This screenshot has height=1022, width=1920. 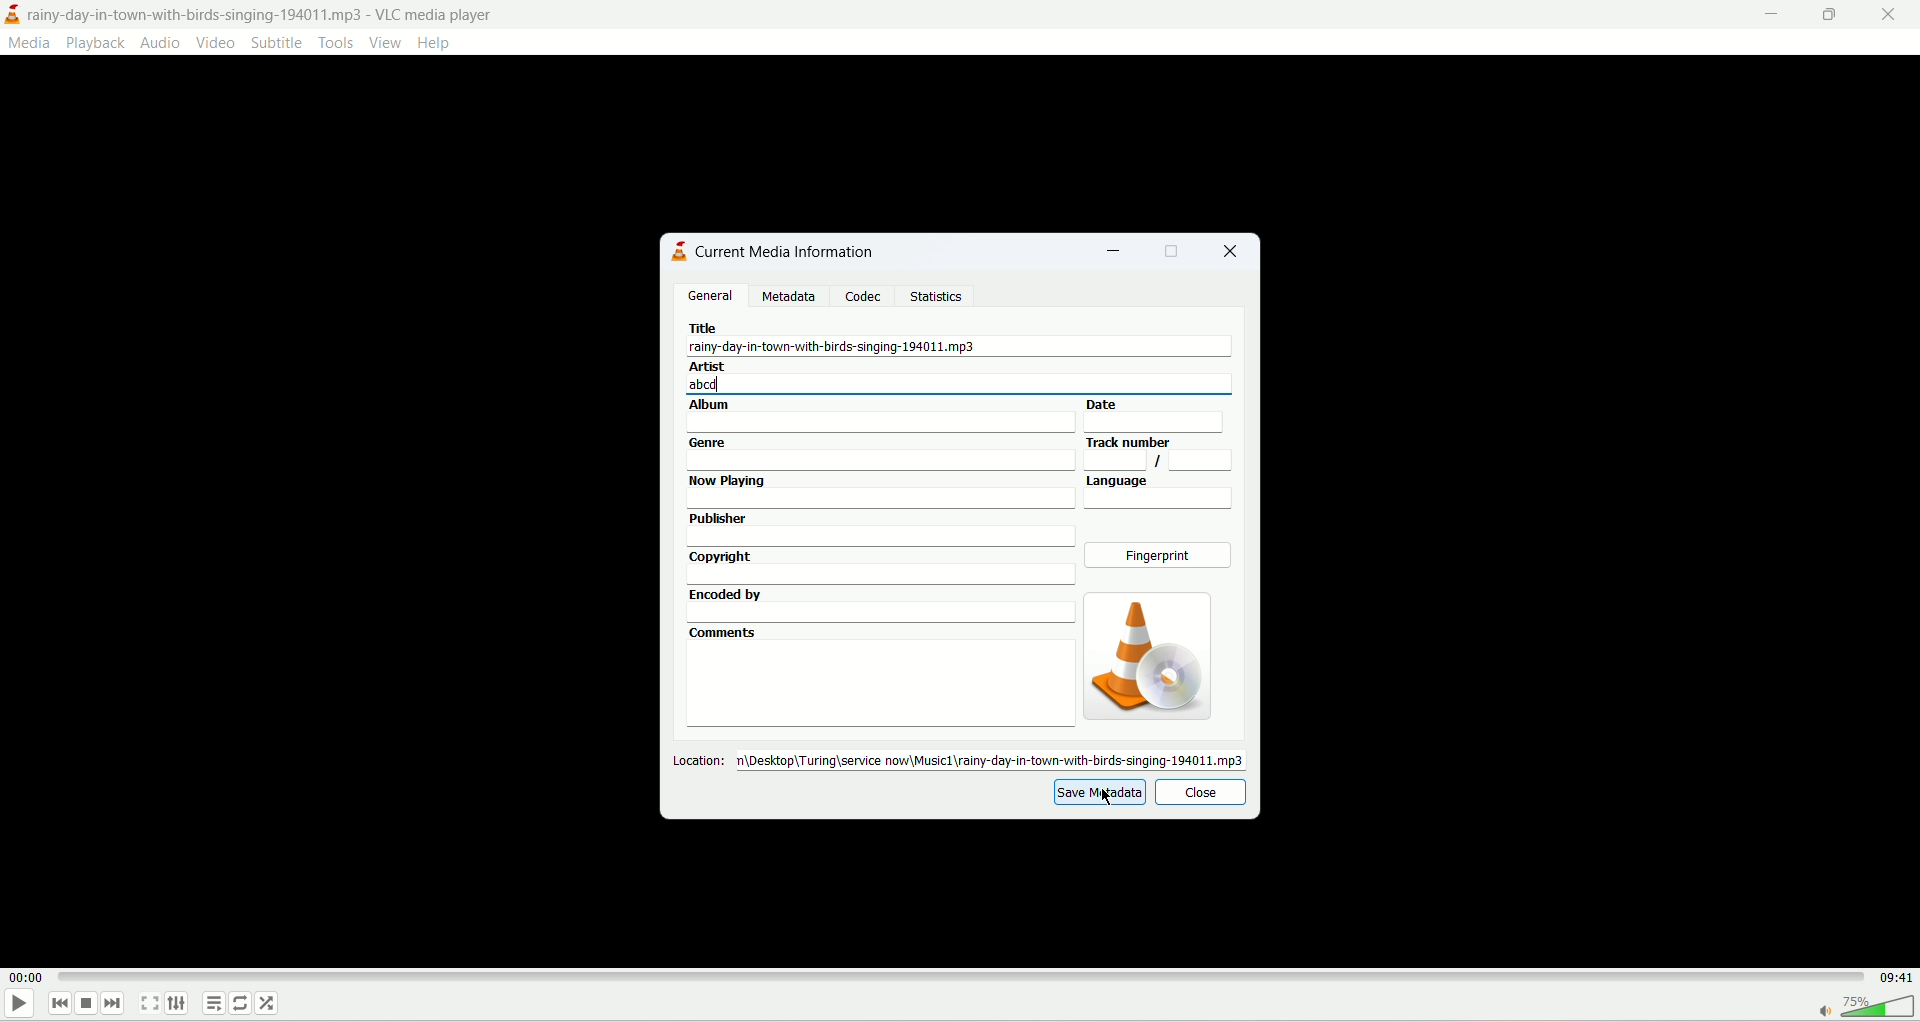 What do you see at coordinates (961, 759) in the screenshot?
I see `location:desktop\turing\servicenow\music1\rainy-day-in-town` at bounding box center [961, 759].